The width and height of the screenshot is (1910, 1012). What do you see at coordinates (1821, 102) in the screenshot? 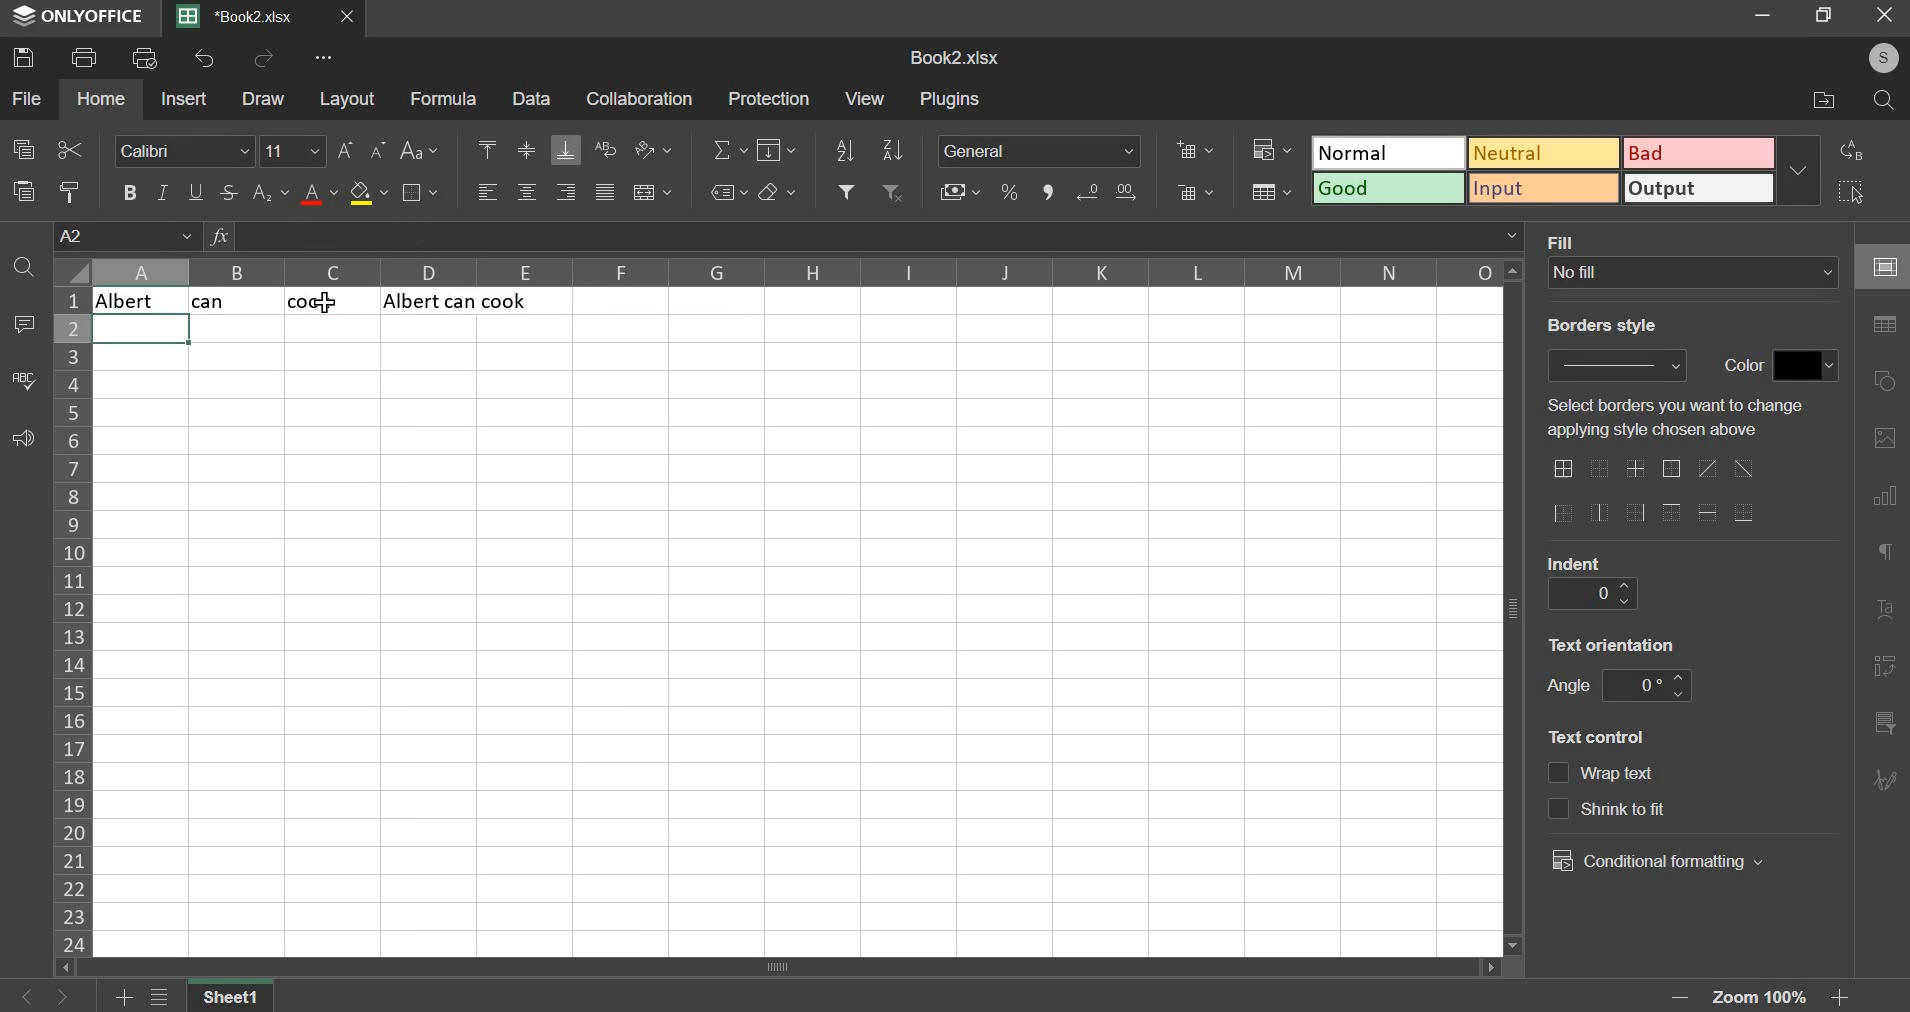
I see `file location` at bounding box center [1821, 102].